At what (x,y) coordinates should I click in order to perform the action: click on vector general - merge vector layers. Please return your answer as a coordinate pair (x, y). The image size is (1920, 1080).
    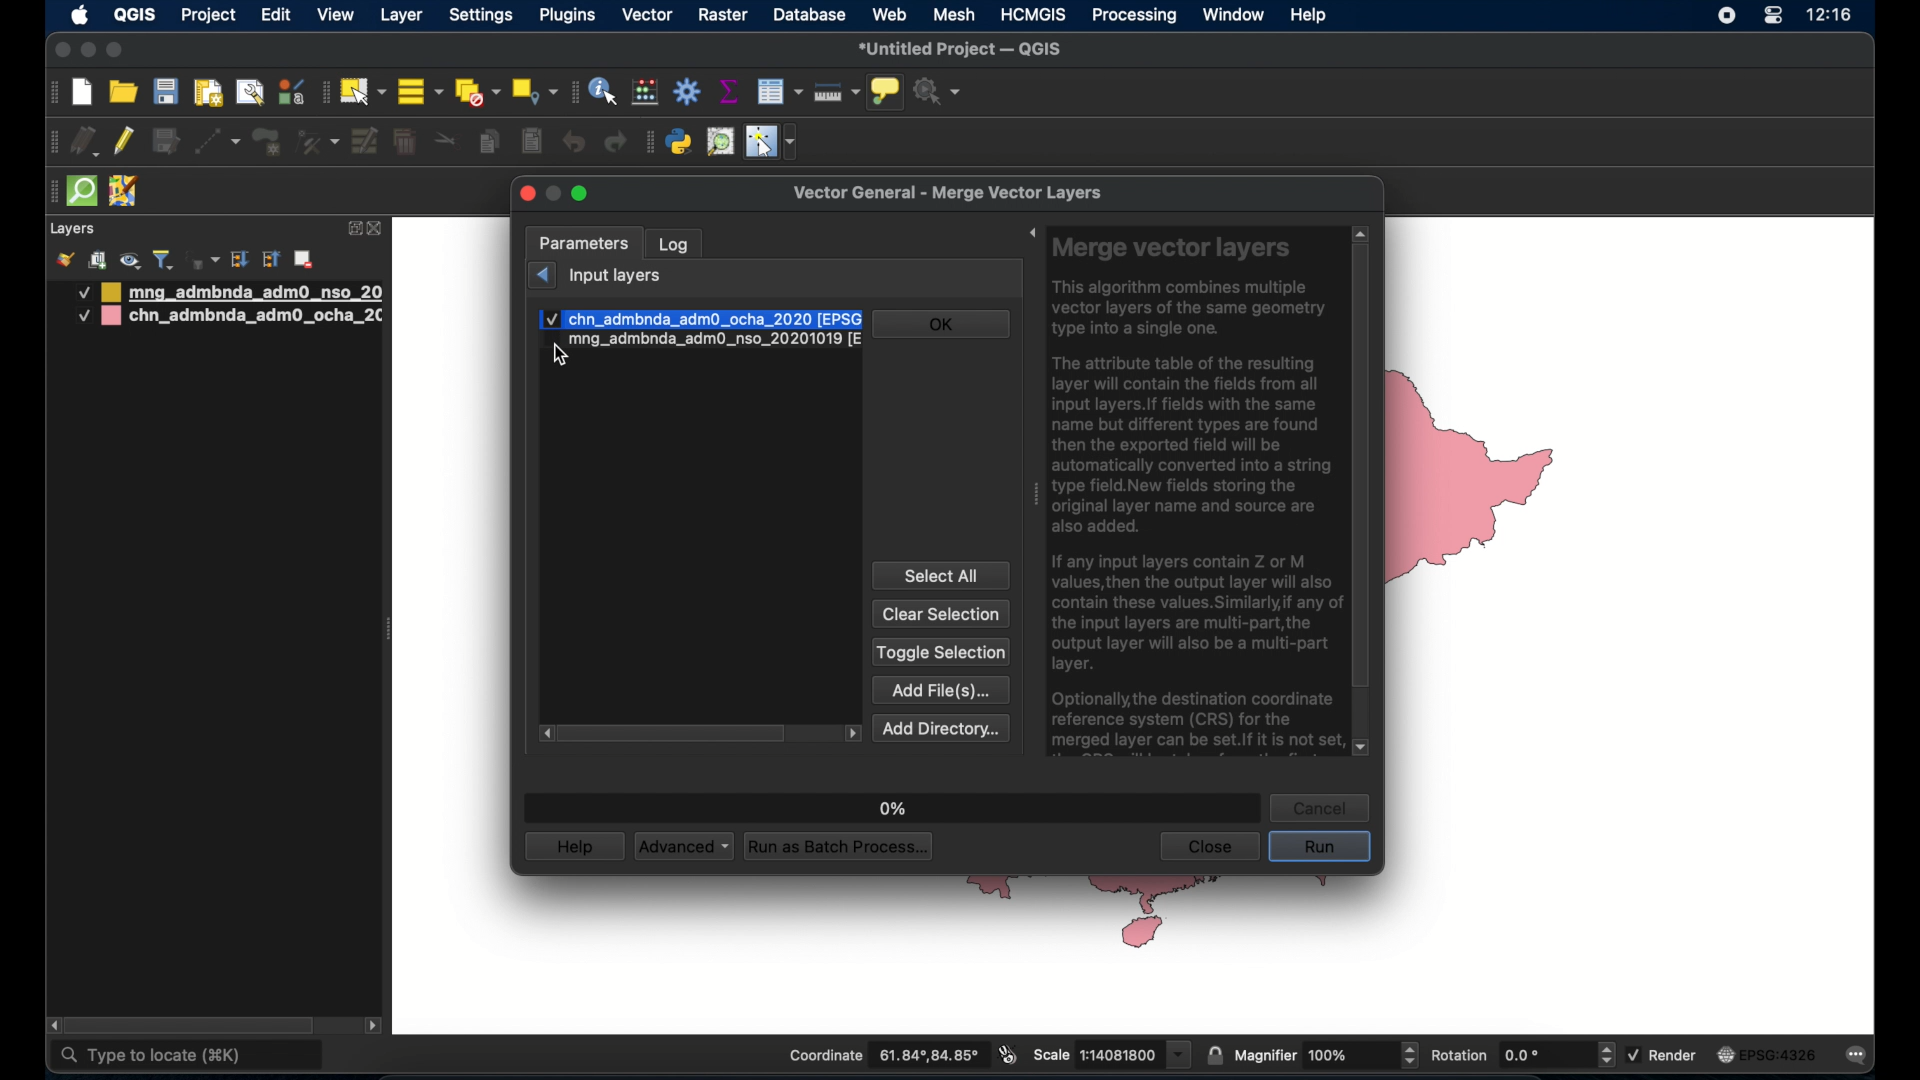
    Looking at the image, I should click on (954, 193).